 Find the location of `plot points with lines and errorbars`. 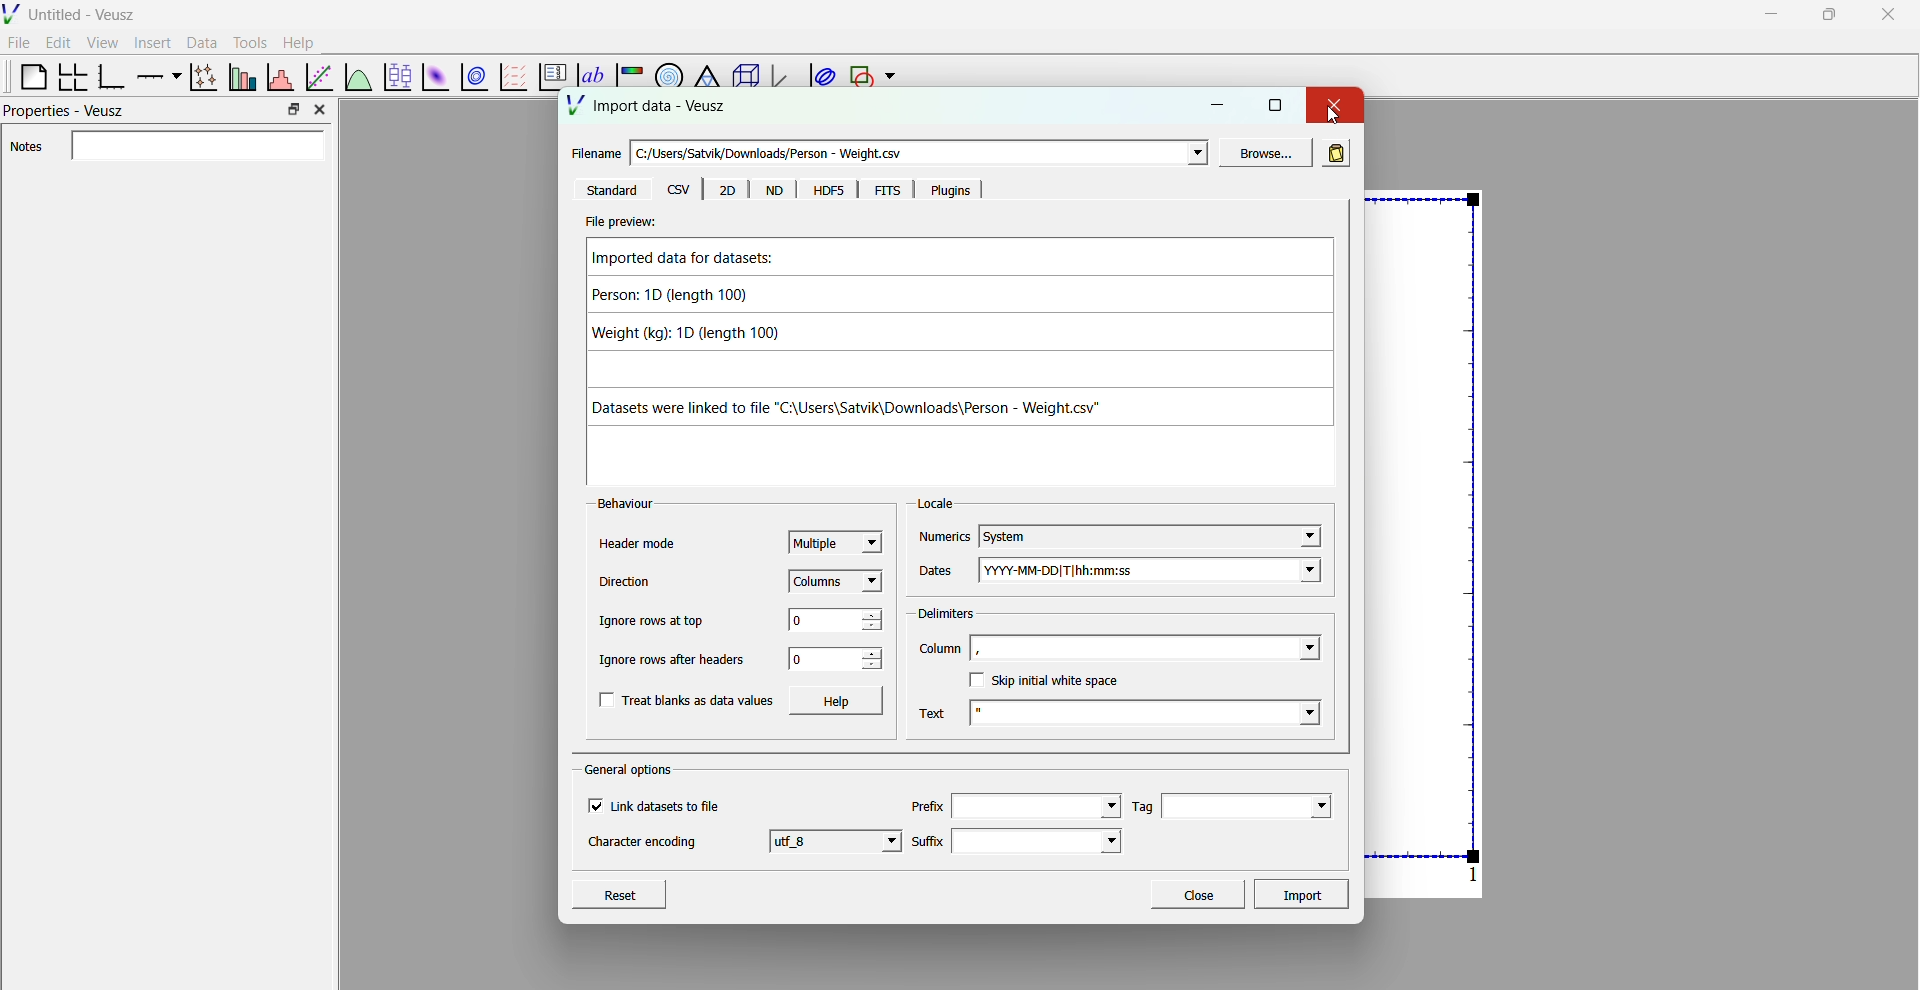

plot points with lines and errorbars is located at coordinates (201, 77).